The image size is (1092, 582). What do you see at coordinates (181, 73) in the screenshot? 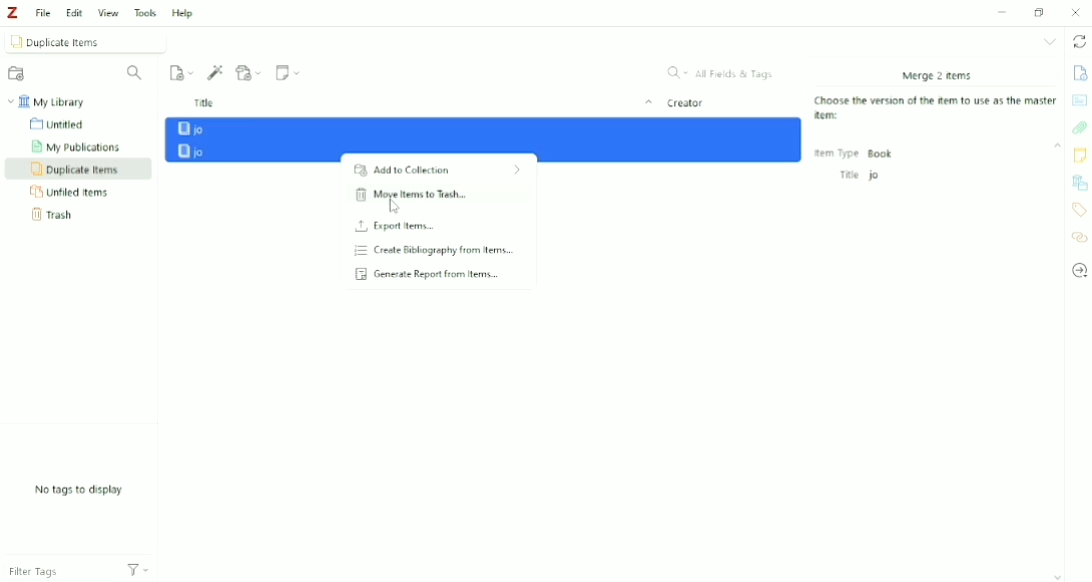
I see `New Item` at bounding box center [181, 73].